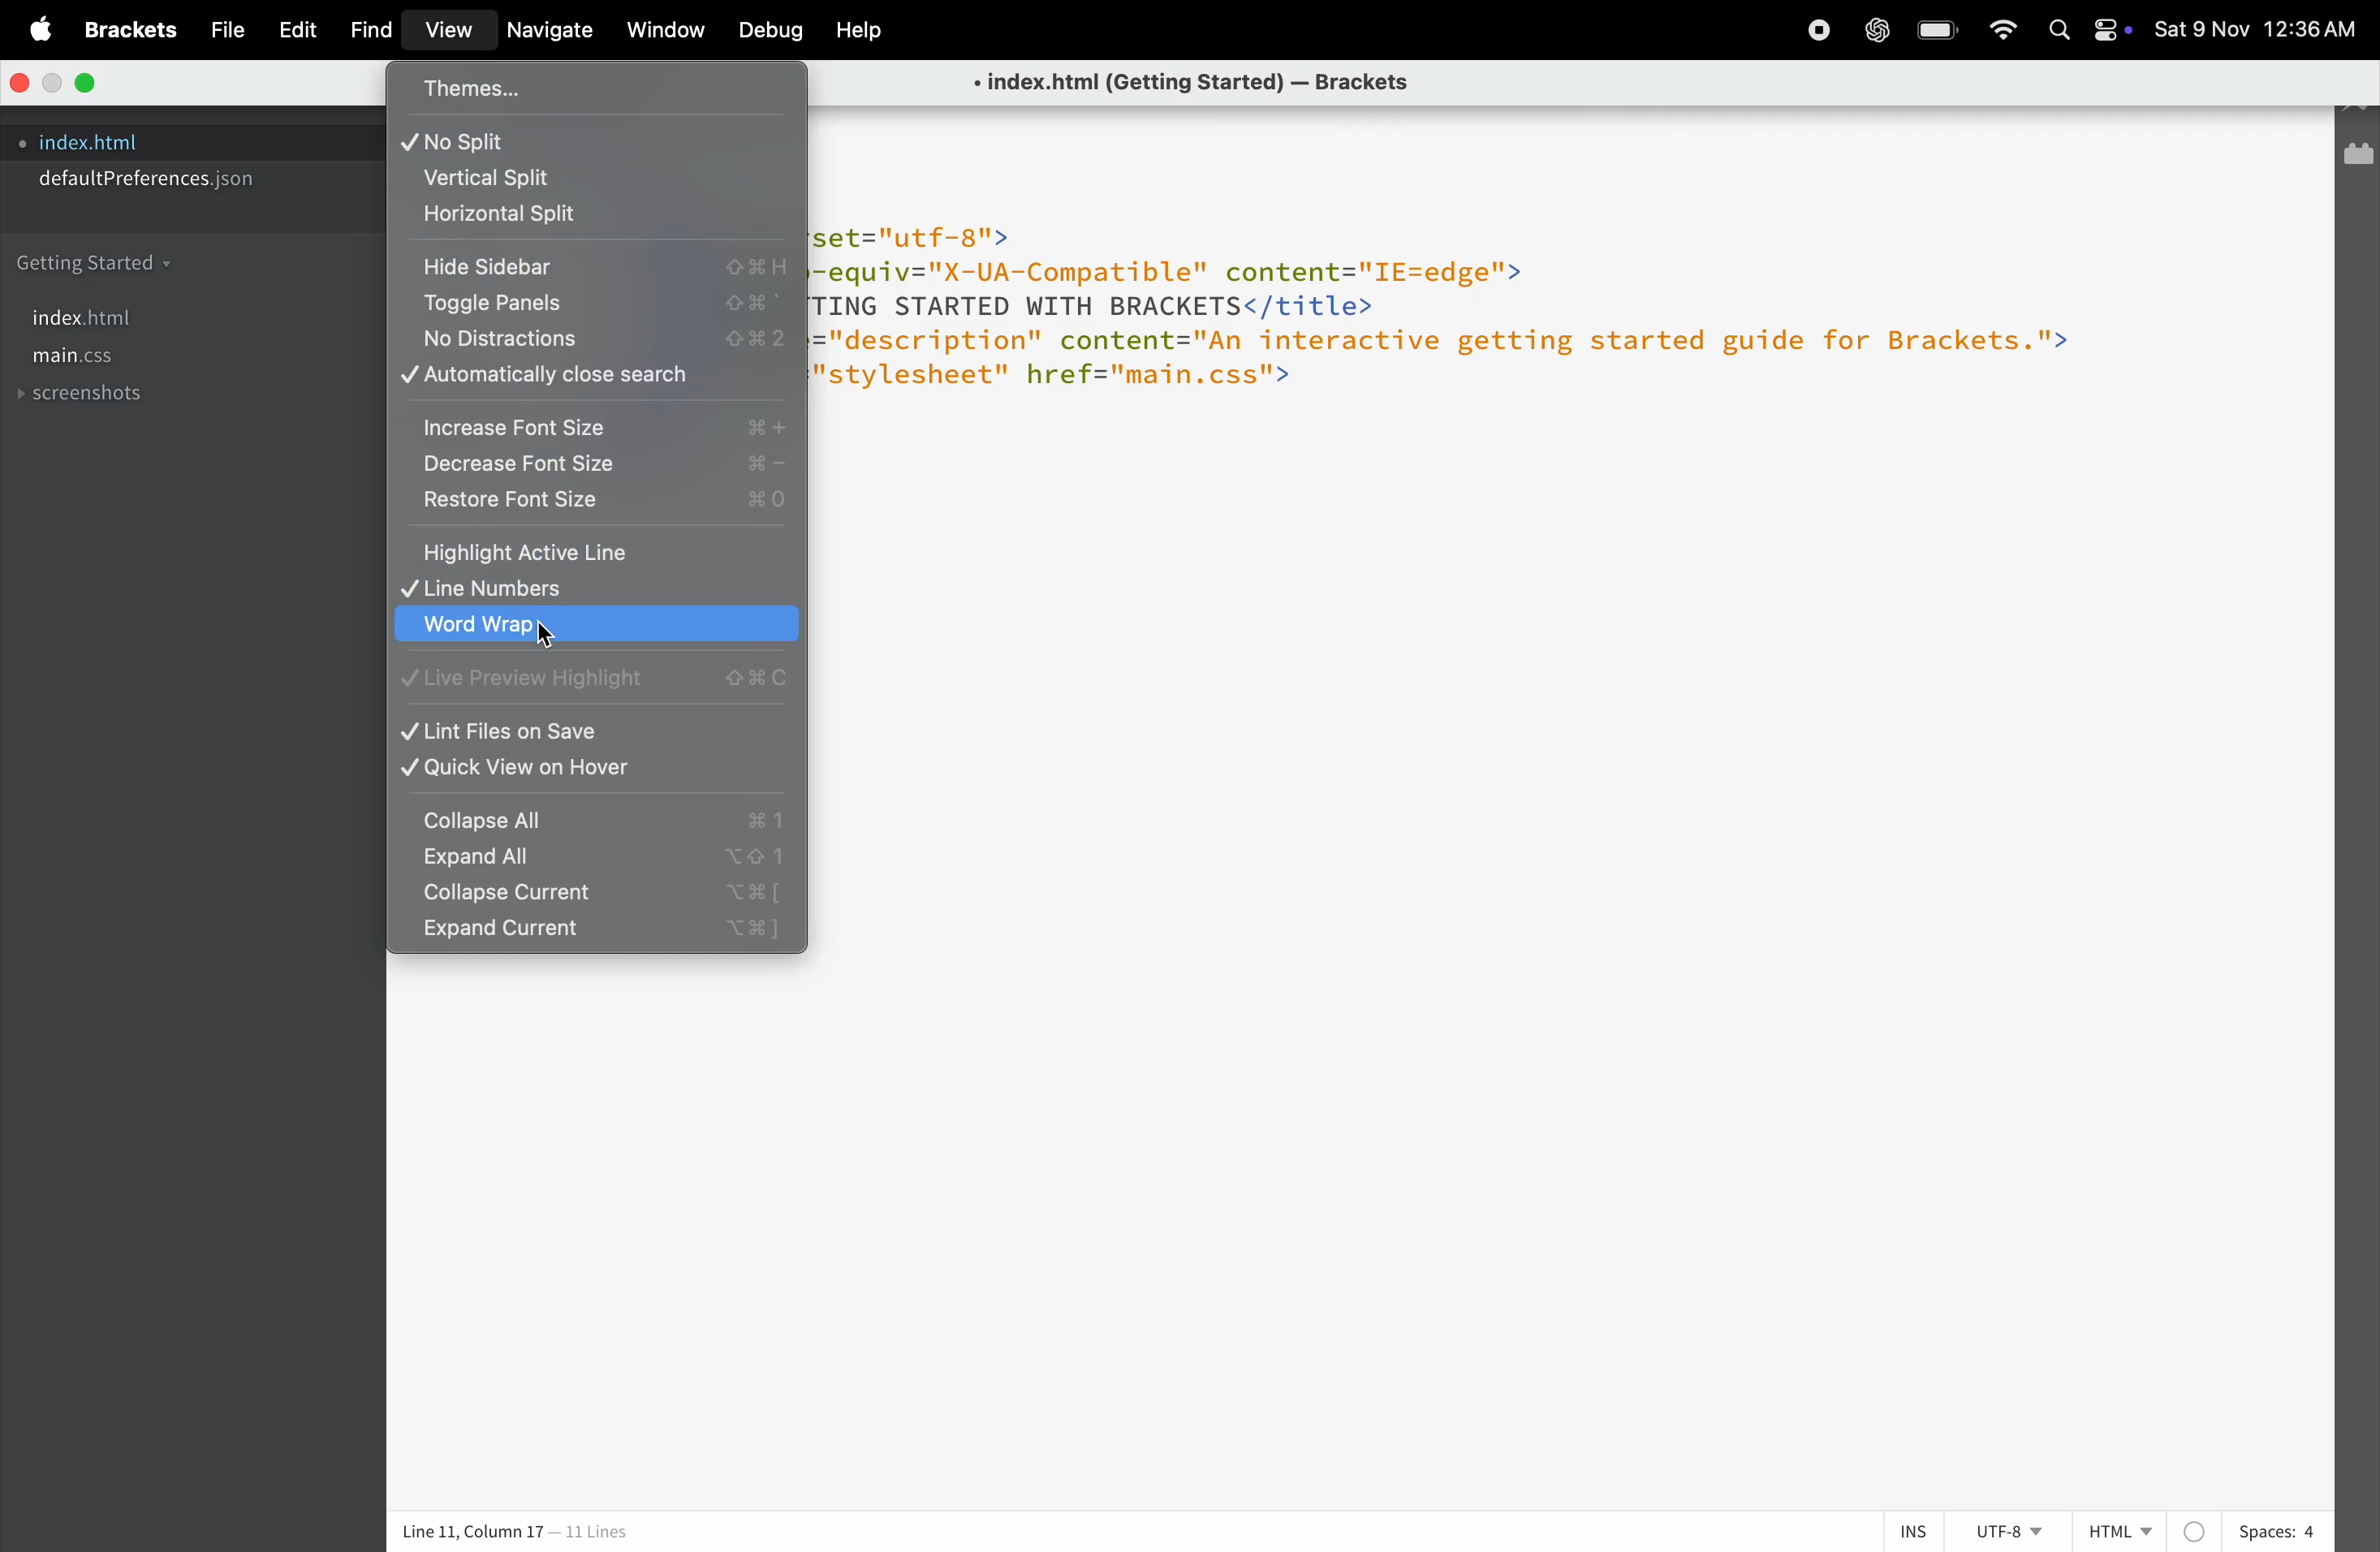 Image resolution: width=2380 pixels, height=1552 pixels. Describe the element at coordinates (552, 89) in the screenshot. I see `themes` at that location.